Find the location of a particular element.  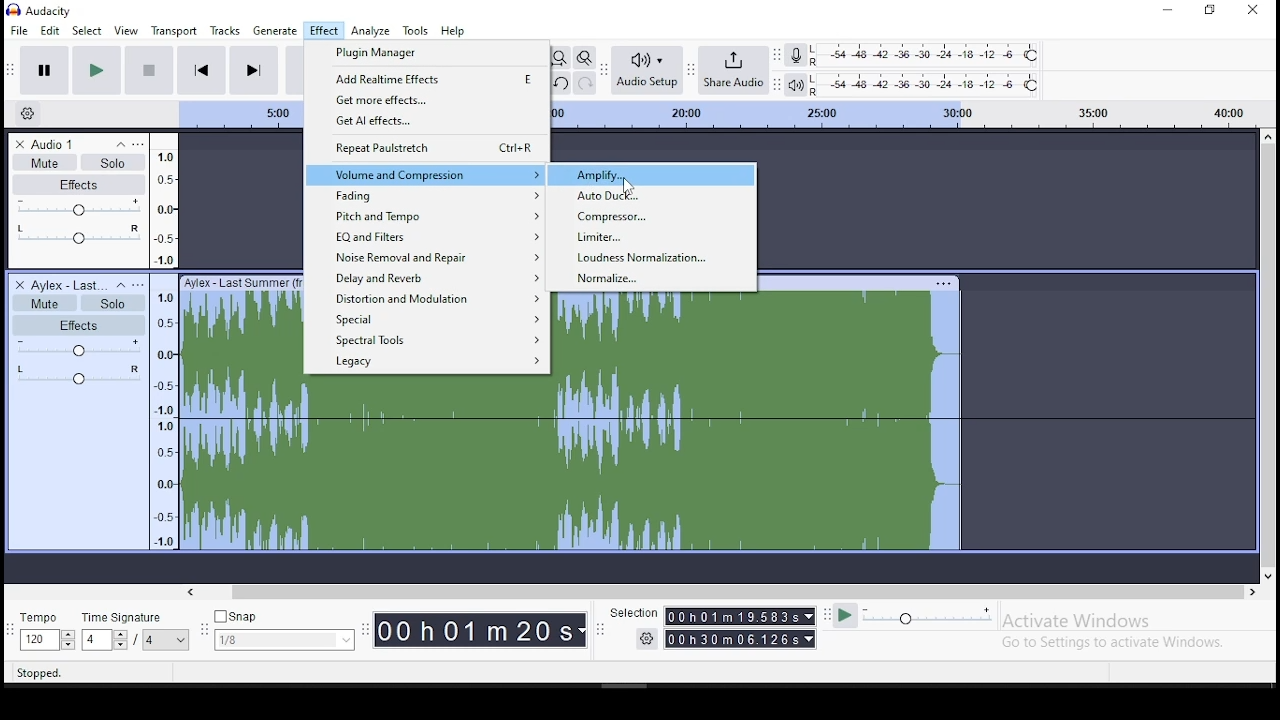

stopped is located at coordinates (40, 671).